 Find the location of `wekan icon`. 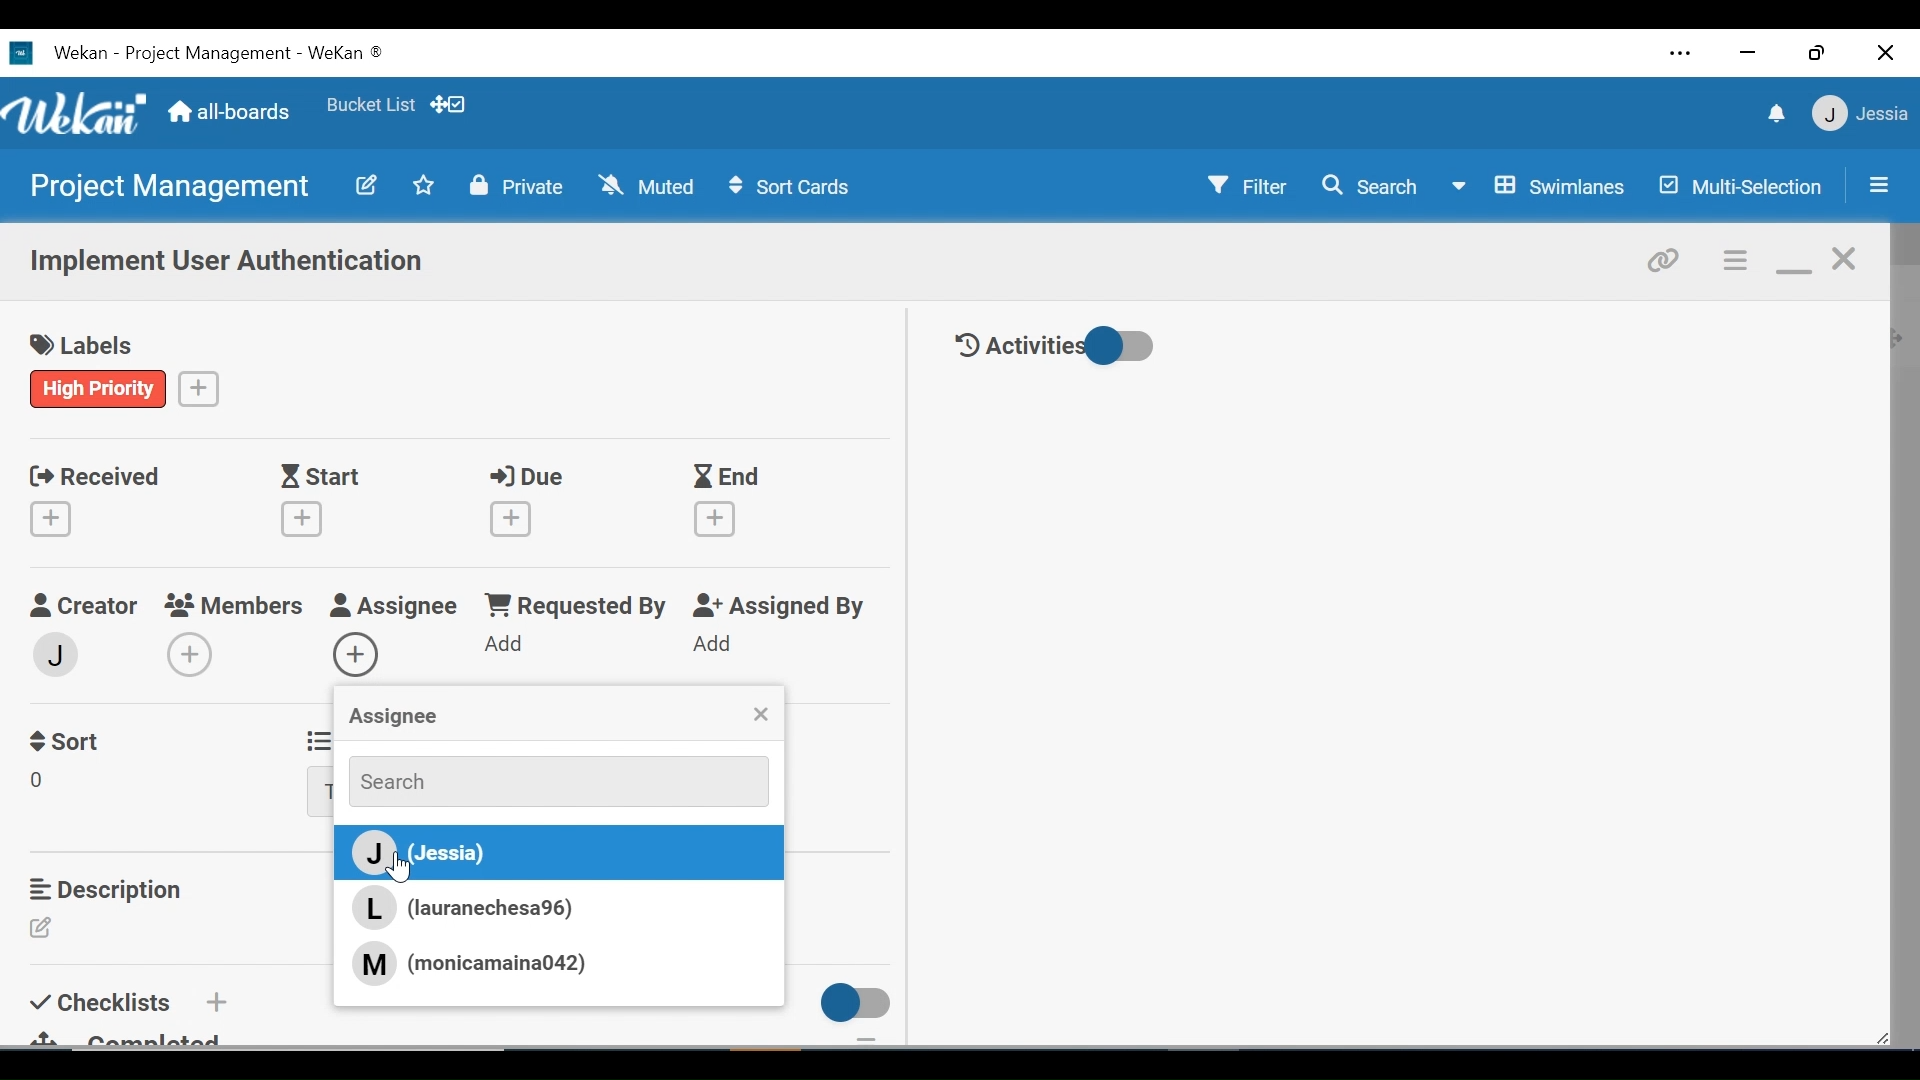

wekan icon is located at coordinates (26, 53).